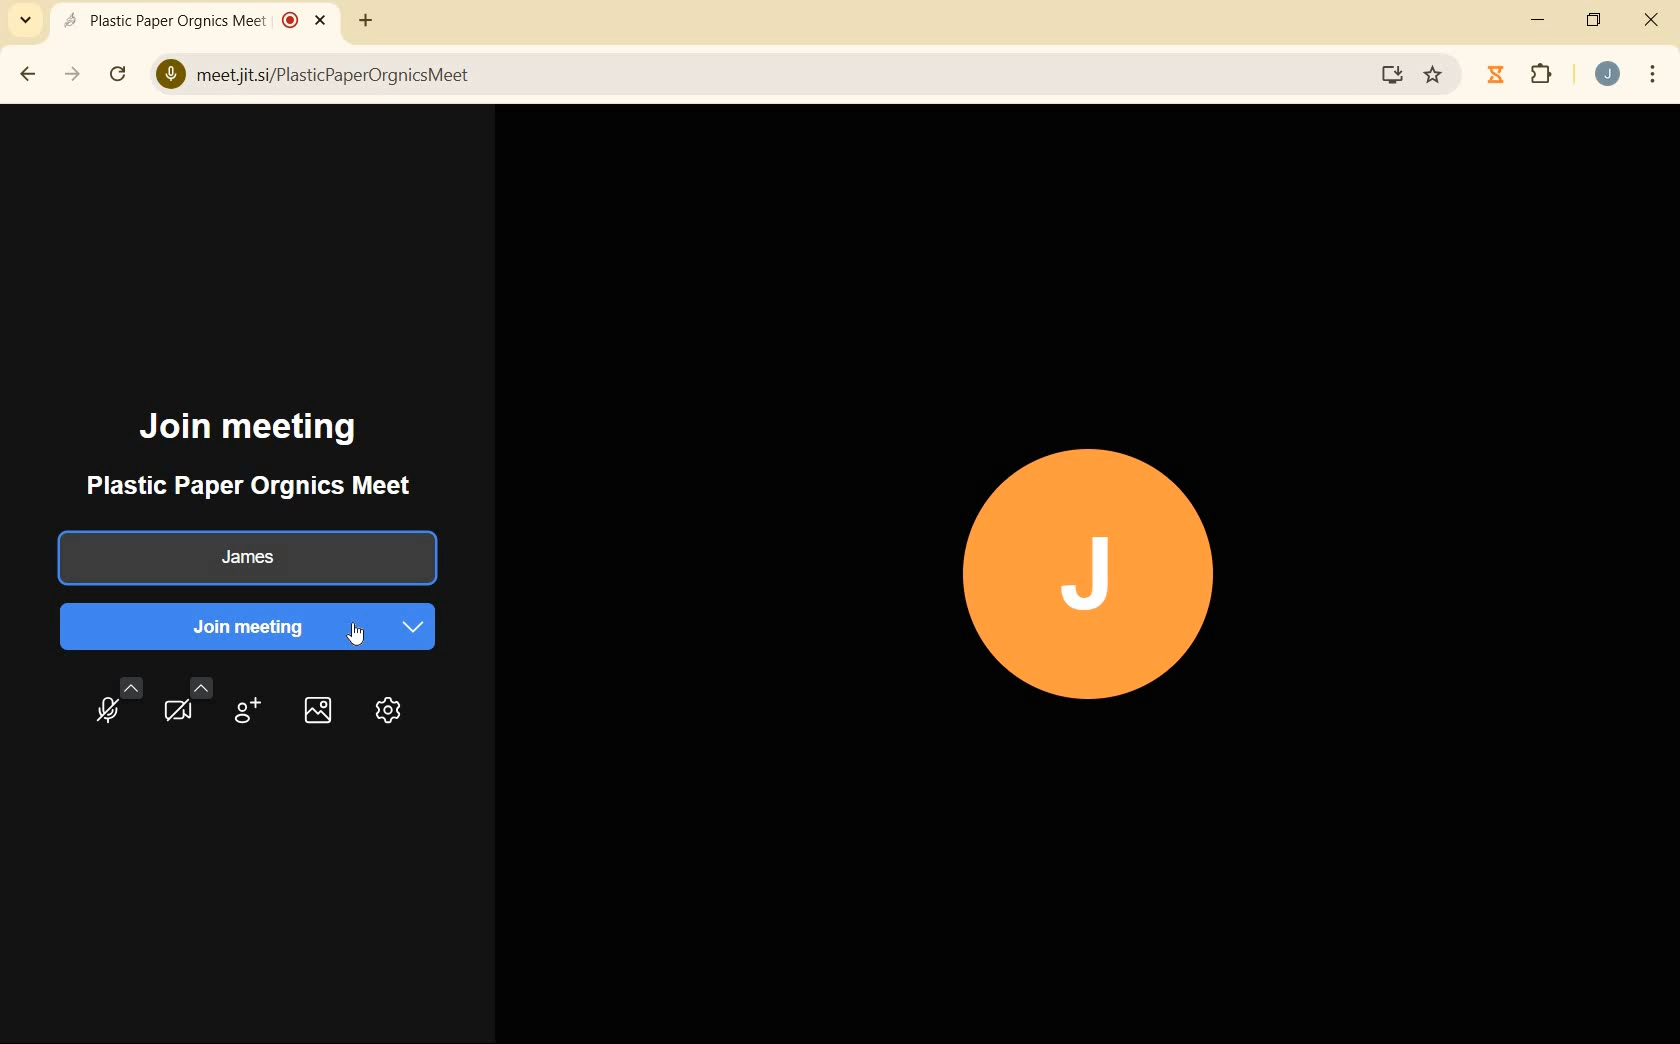 This screenshot has height=1044, width=1680. I want to click on bookmark, so click(1435, 75).